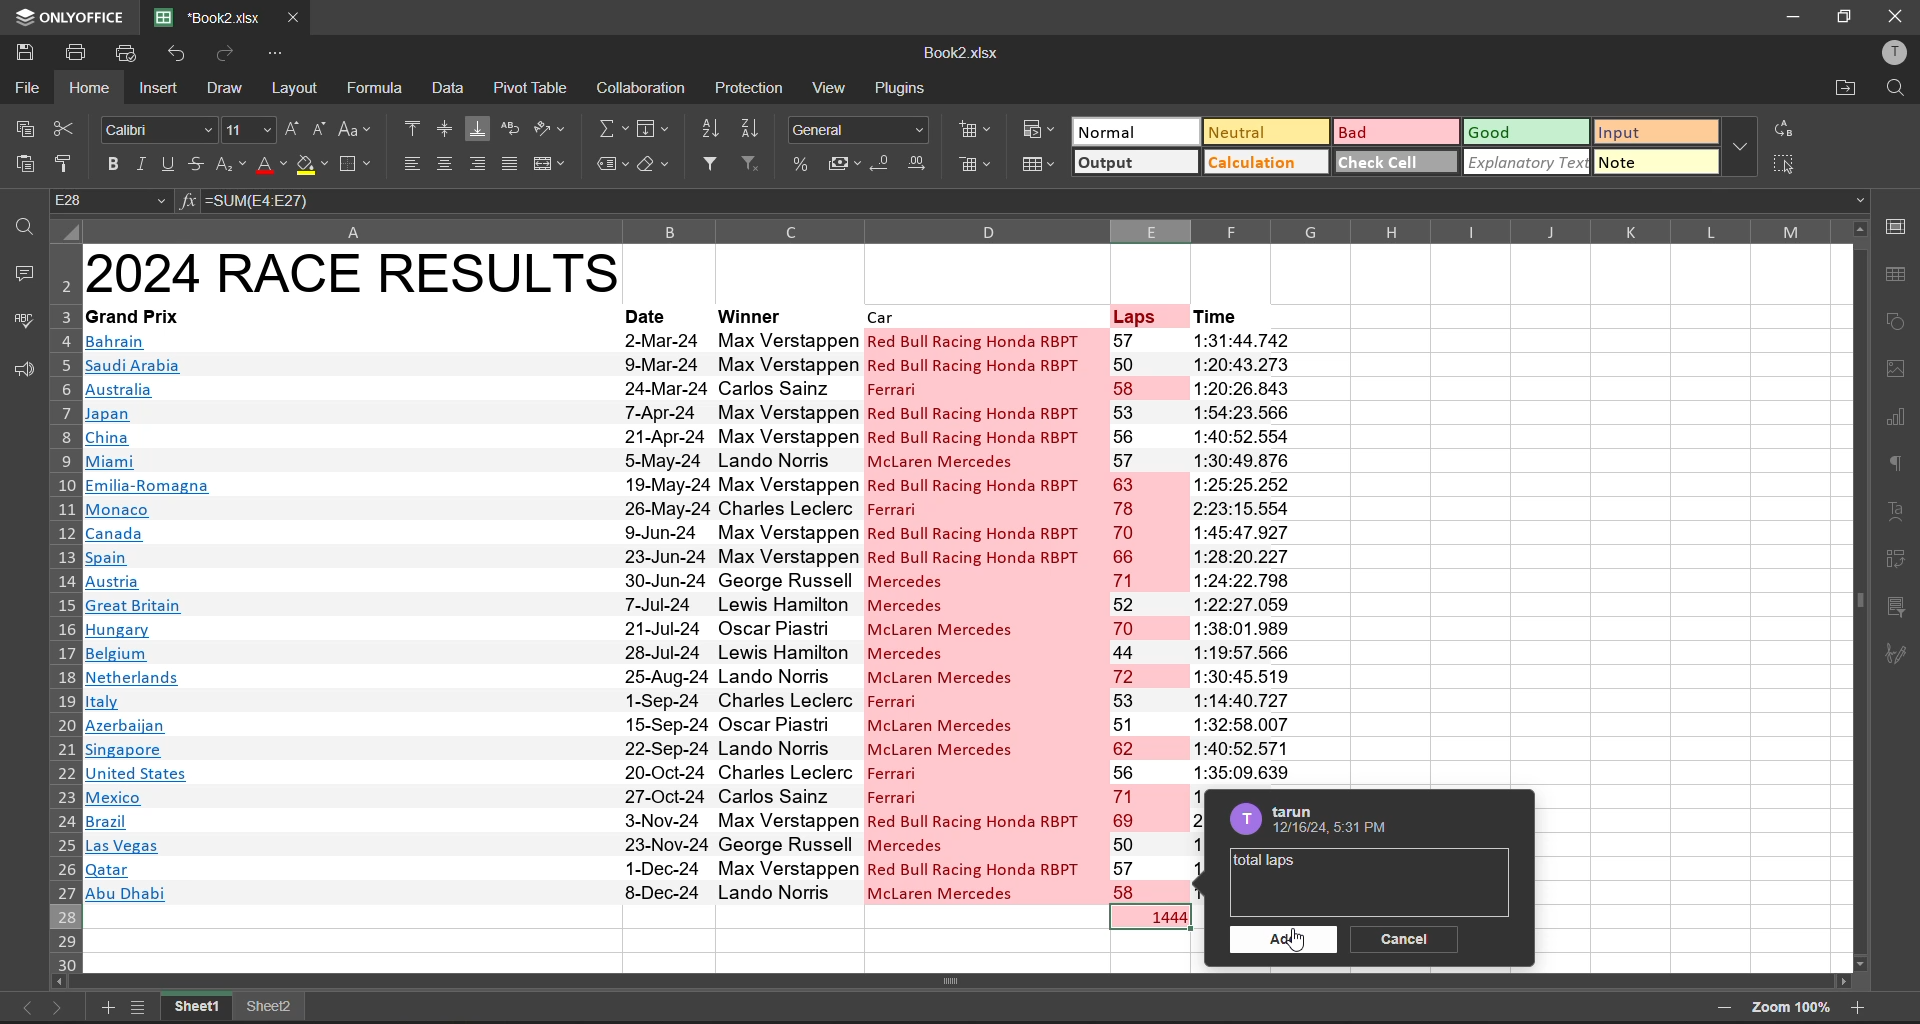  What do you see at coordinates (199, 165) in the screenshot?
I see `strikethrough` at bounding box center [199, 165].